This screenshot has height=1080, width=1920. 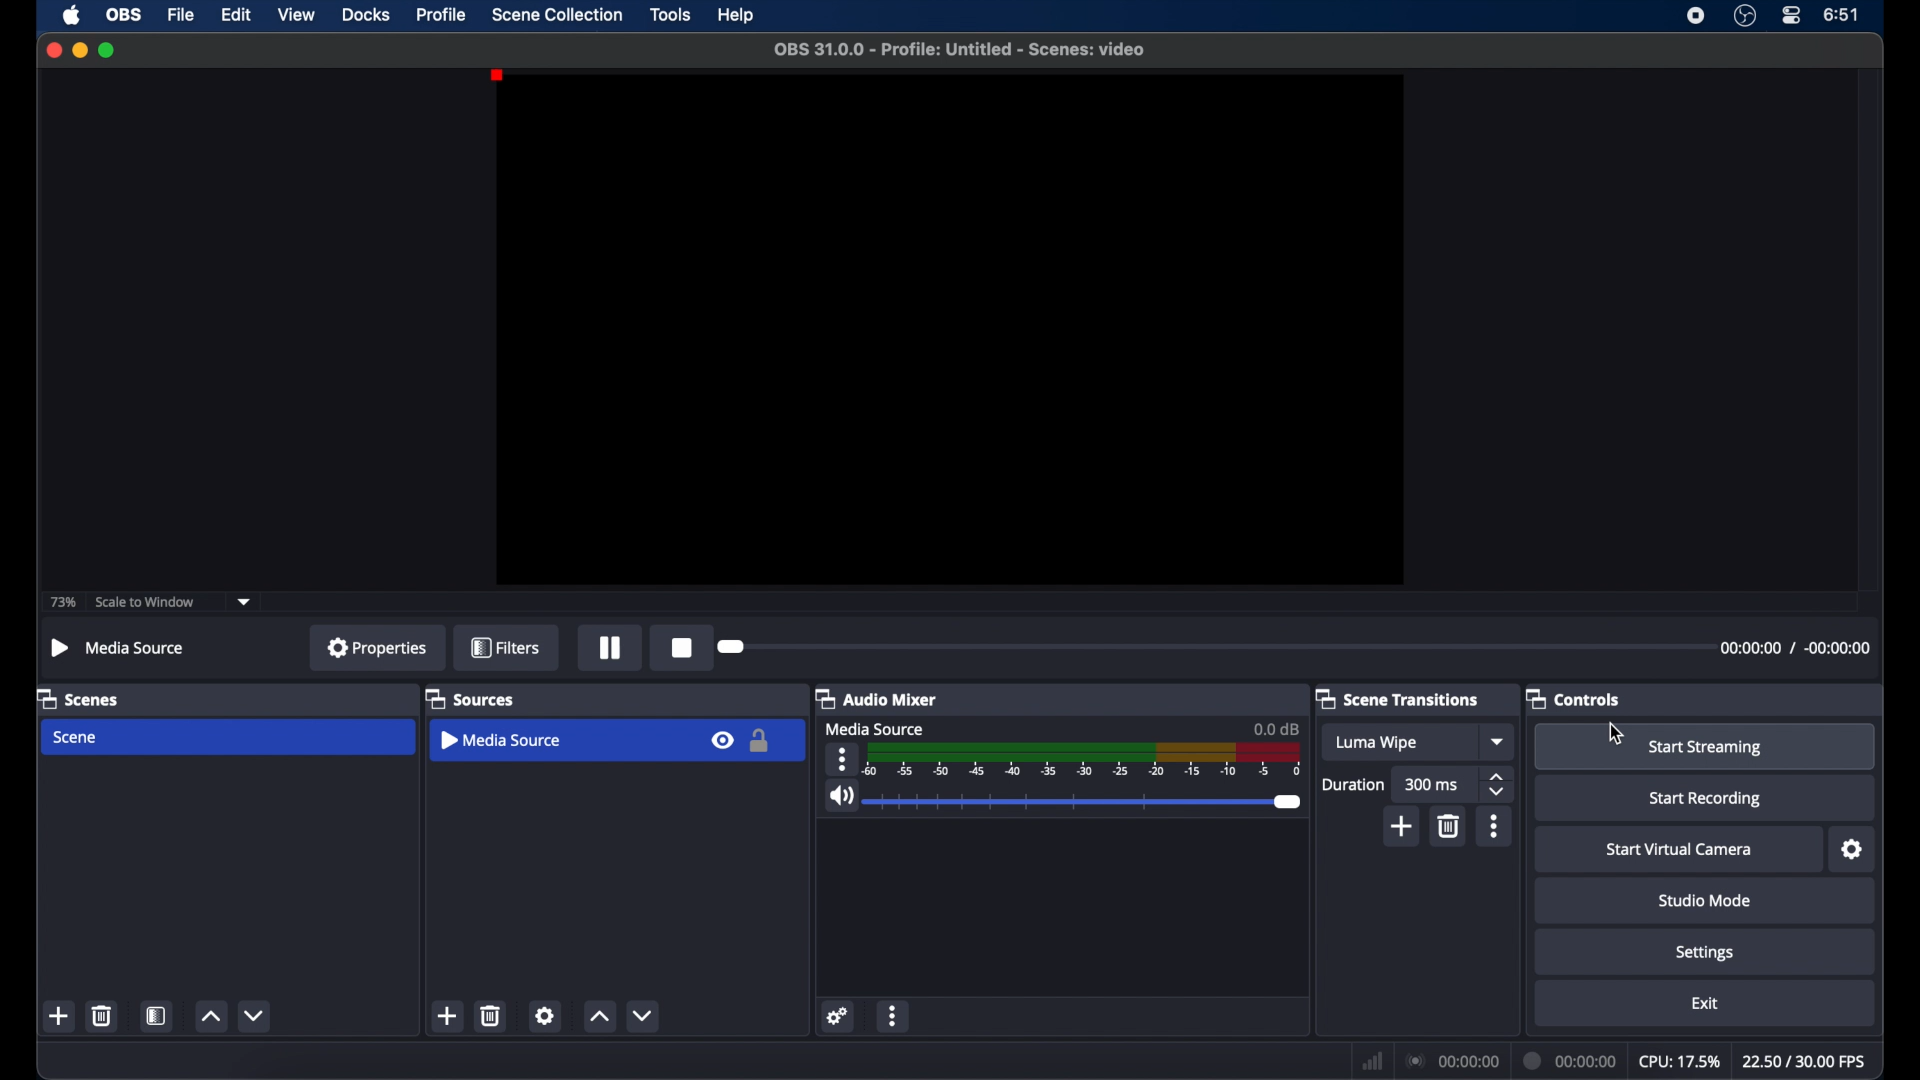 What do you see at coordinates (1086, 802) in the screenshot?
I see `slider` at bounding box center [1086, 802].